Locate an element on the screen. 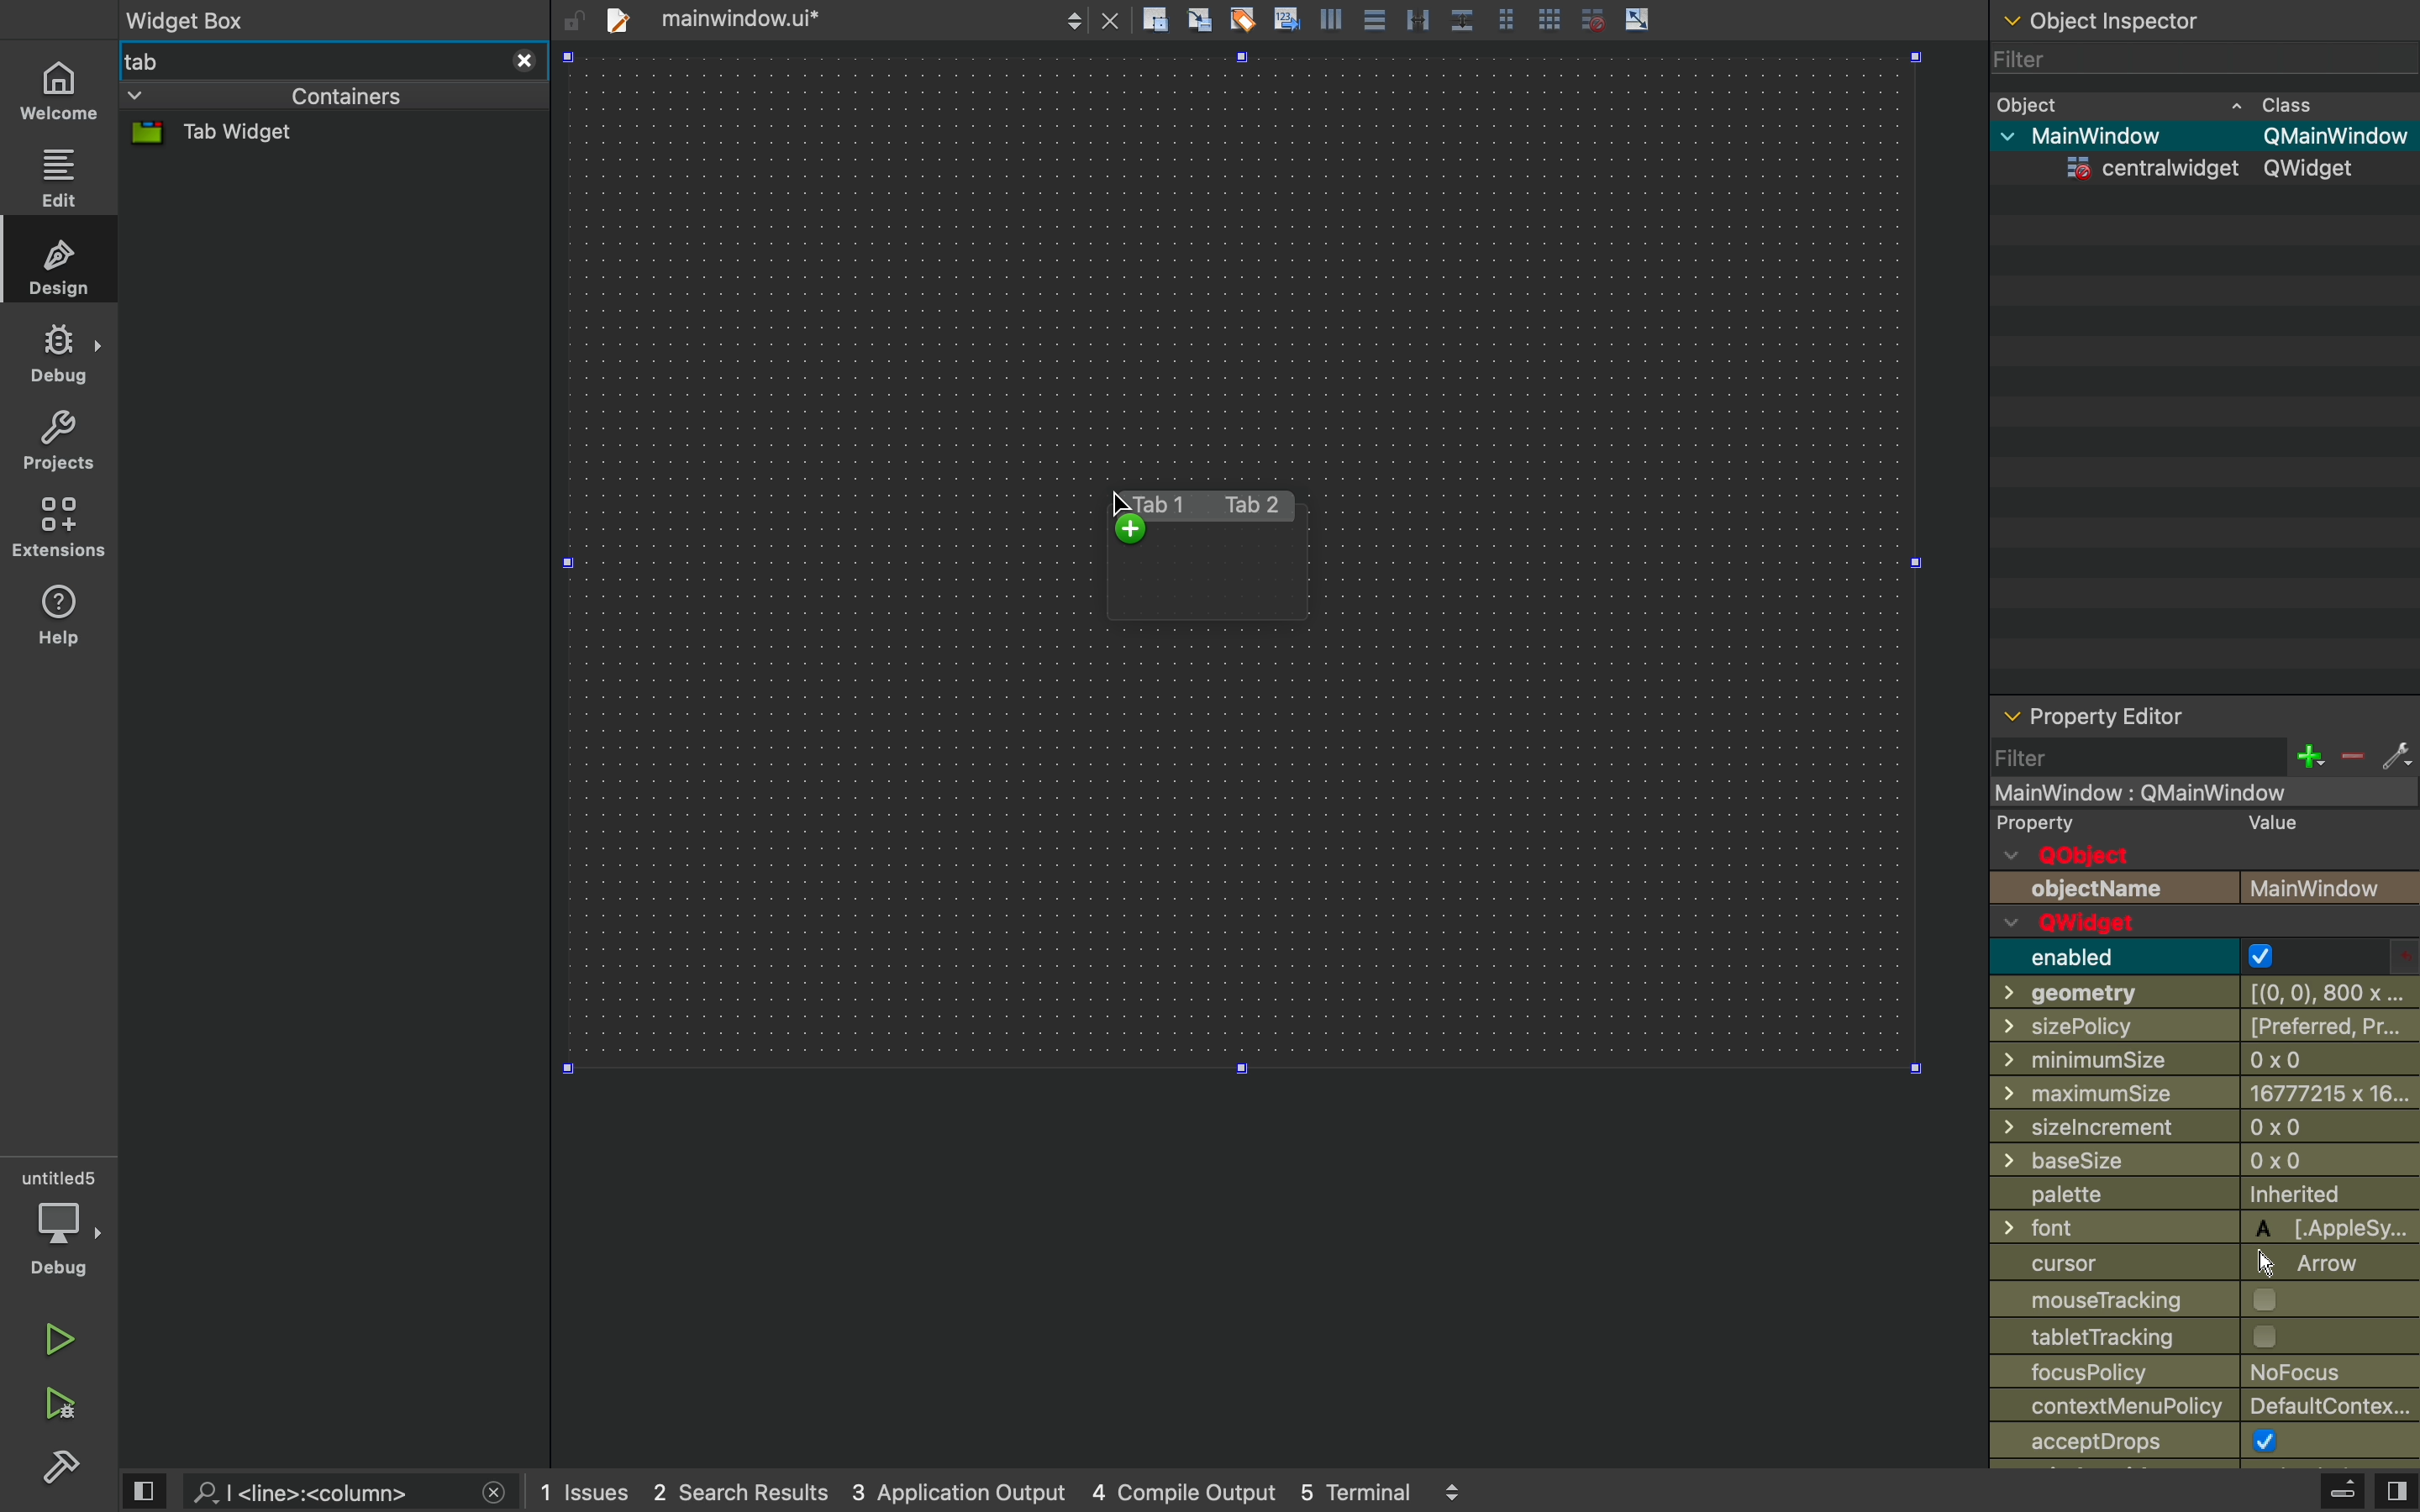  run is located at coordinates (63, 1344).